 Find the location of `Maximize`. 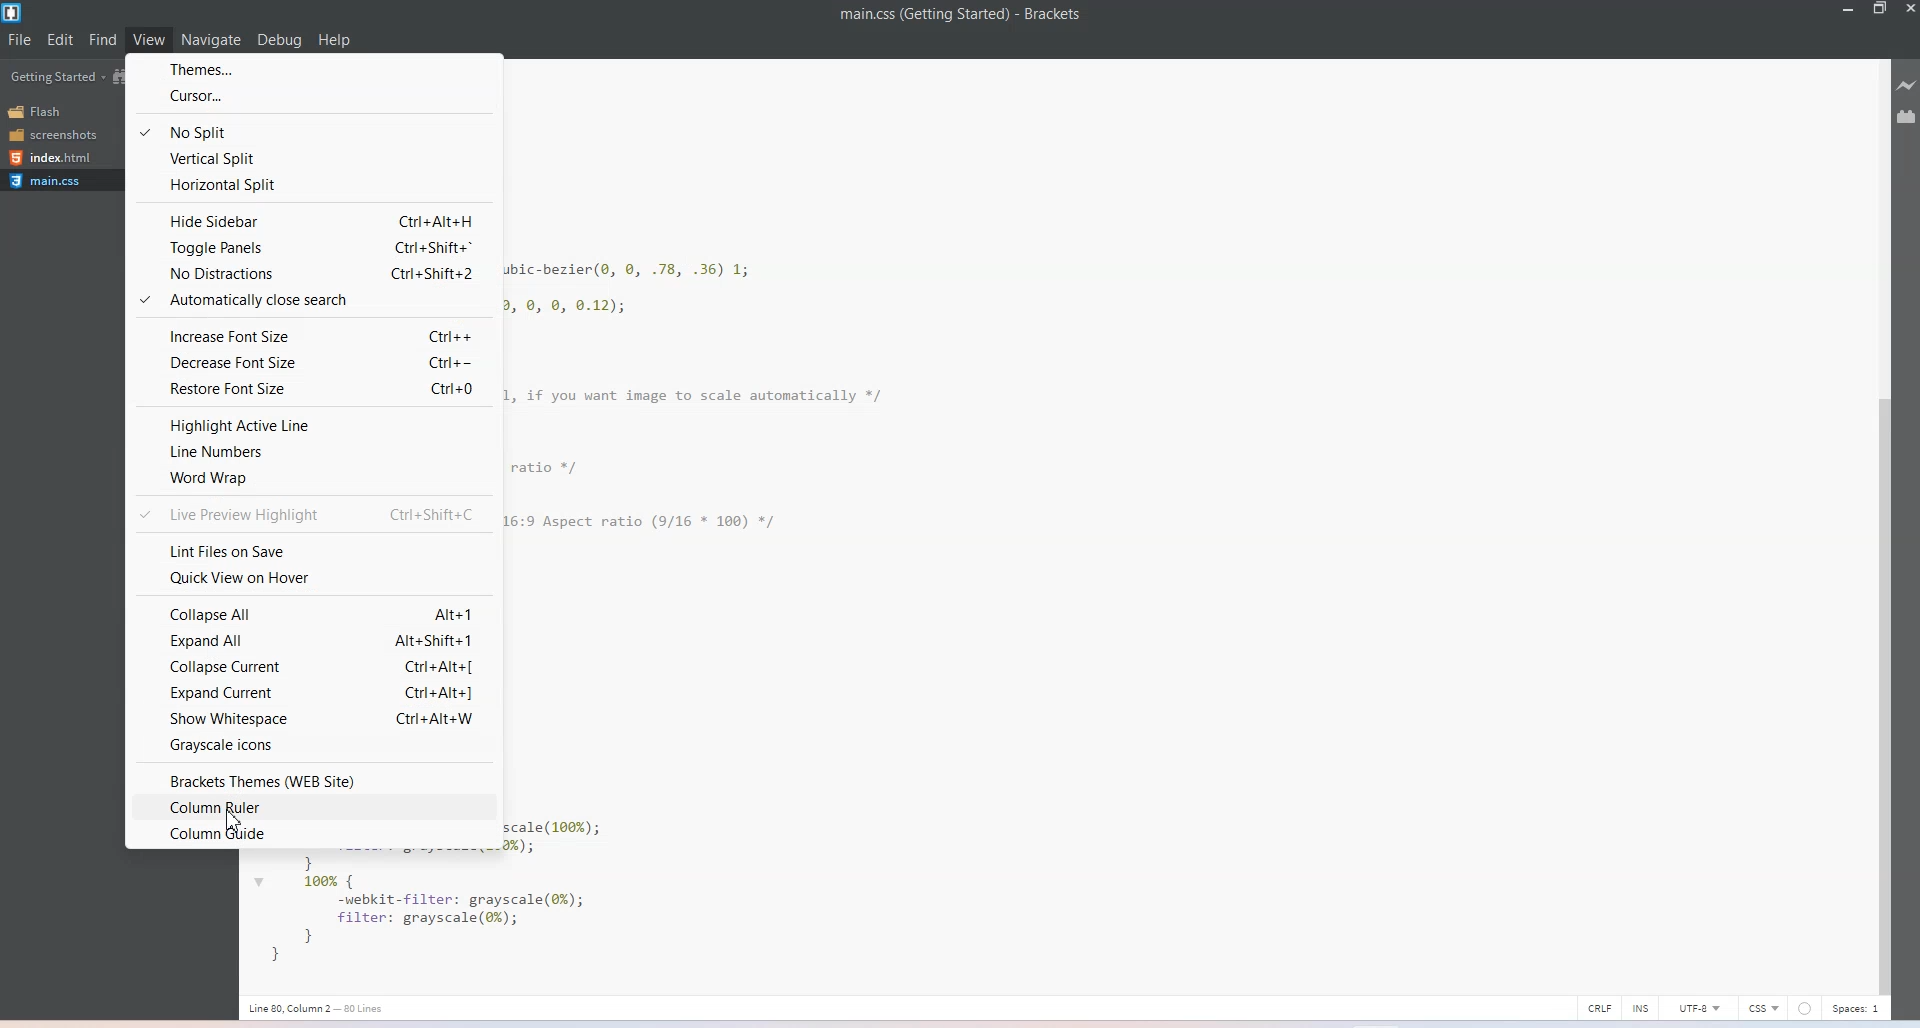

Maximize is located at coordinates (1880, 10).